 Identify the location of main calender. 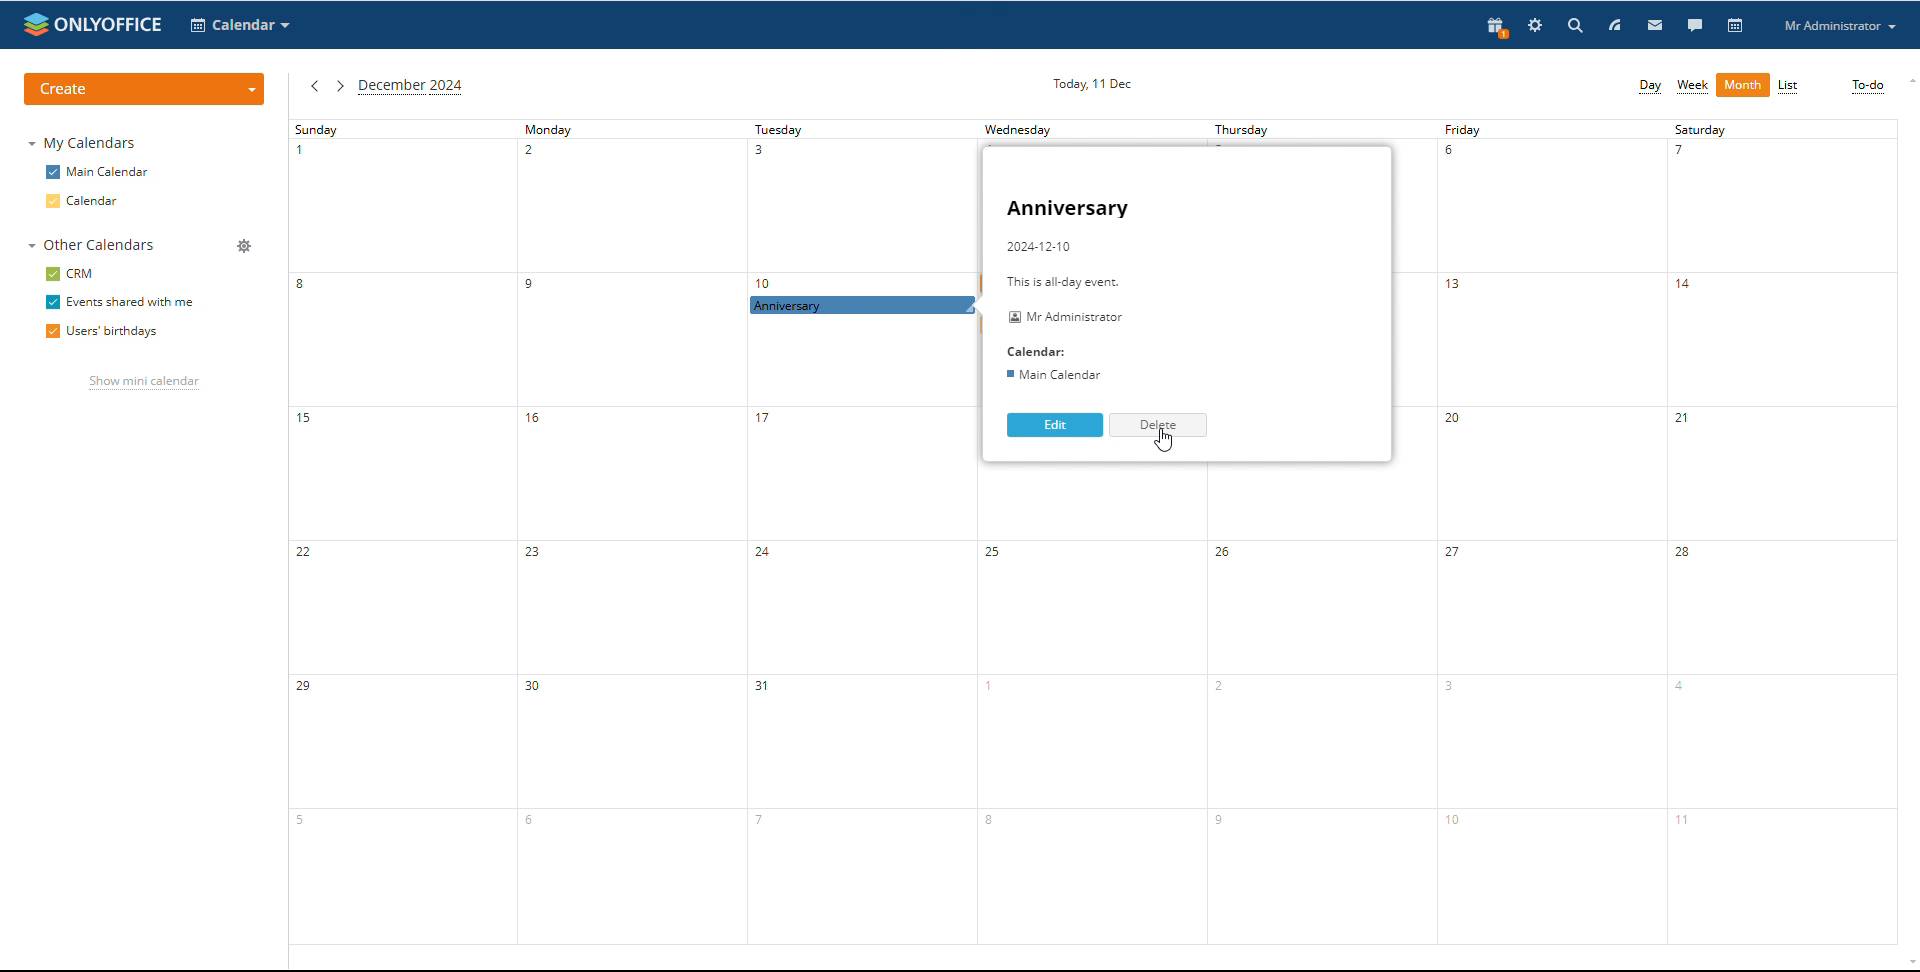
(1051, 376).